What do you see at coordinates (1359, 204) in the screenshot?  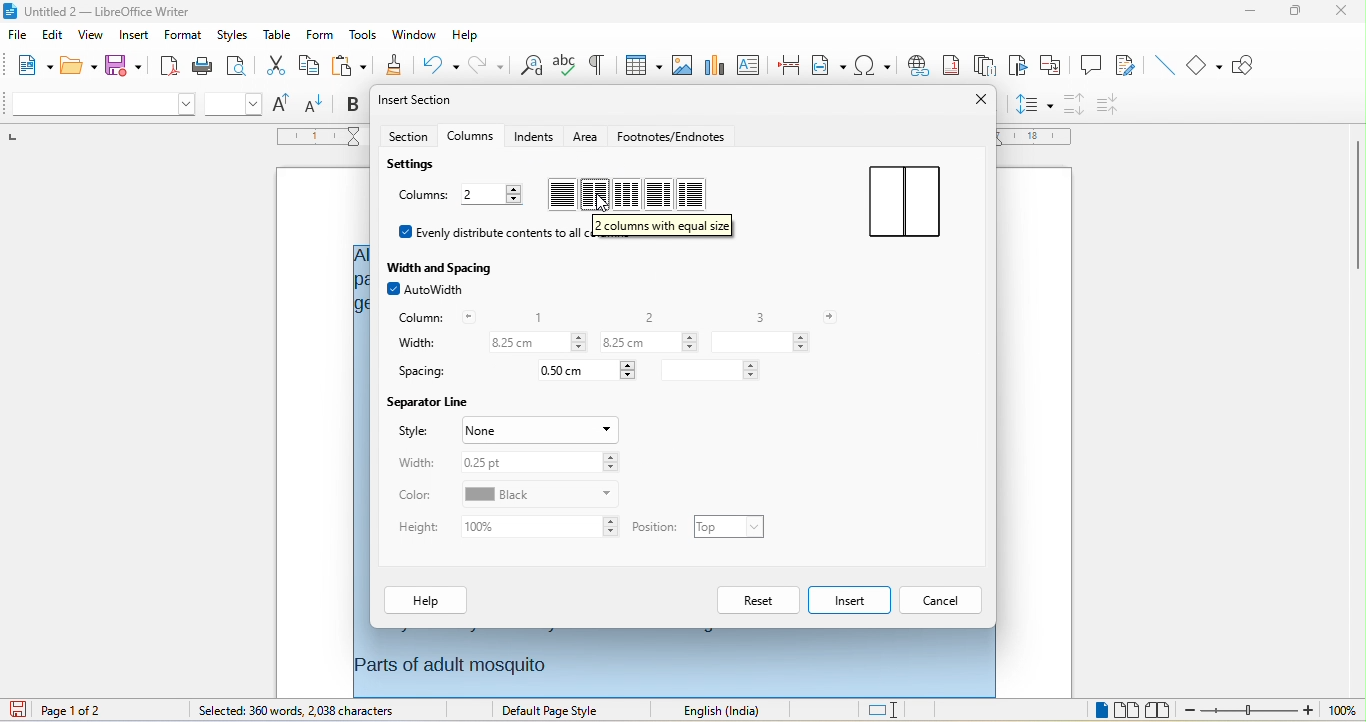 I see `vertical scrollbar` at bounding box center [1359, 204].